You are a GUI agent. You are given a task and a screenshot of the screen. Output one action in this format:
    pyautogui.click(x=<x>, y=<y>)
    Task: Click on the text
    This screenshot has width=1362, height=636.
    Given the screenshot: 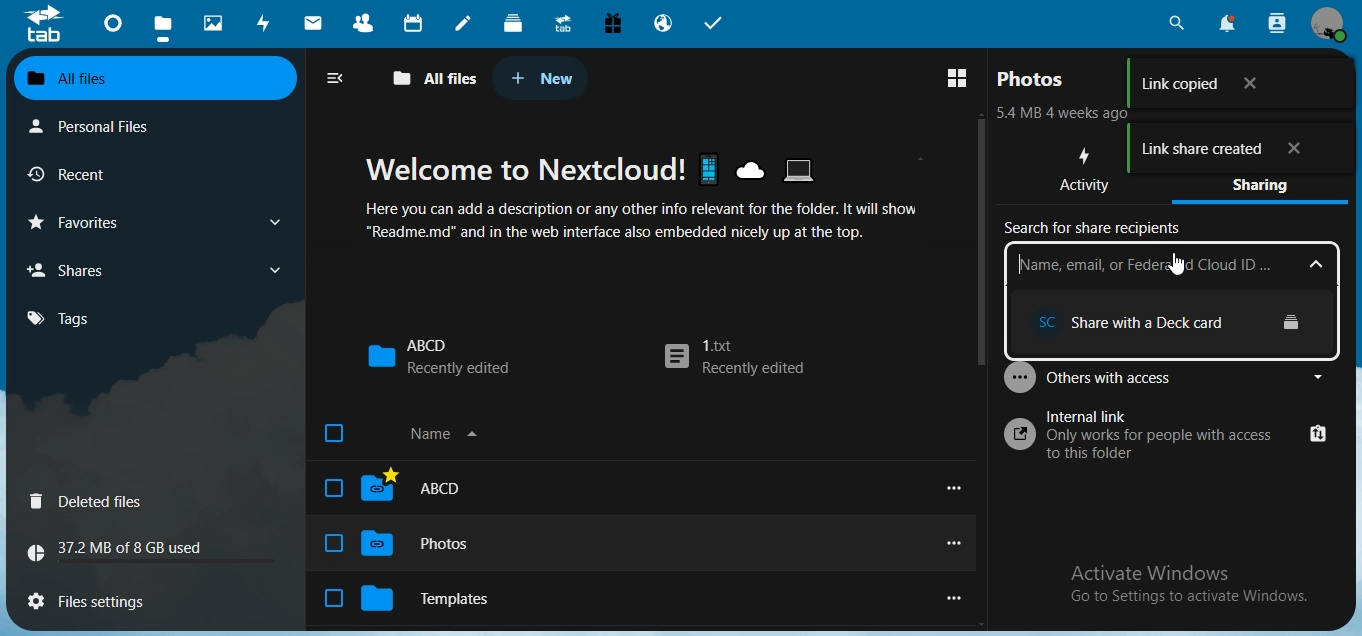 What is the action you would take?
    pyautogui.click(x=124, y=551)
    